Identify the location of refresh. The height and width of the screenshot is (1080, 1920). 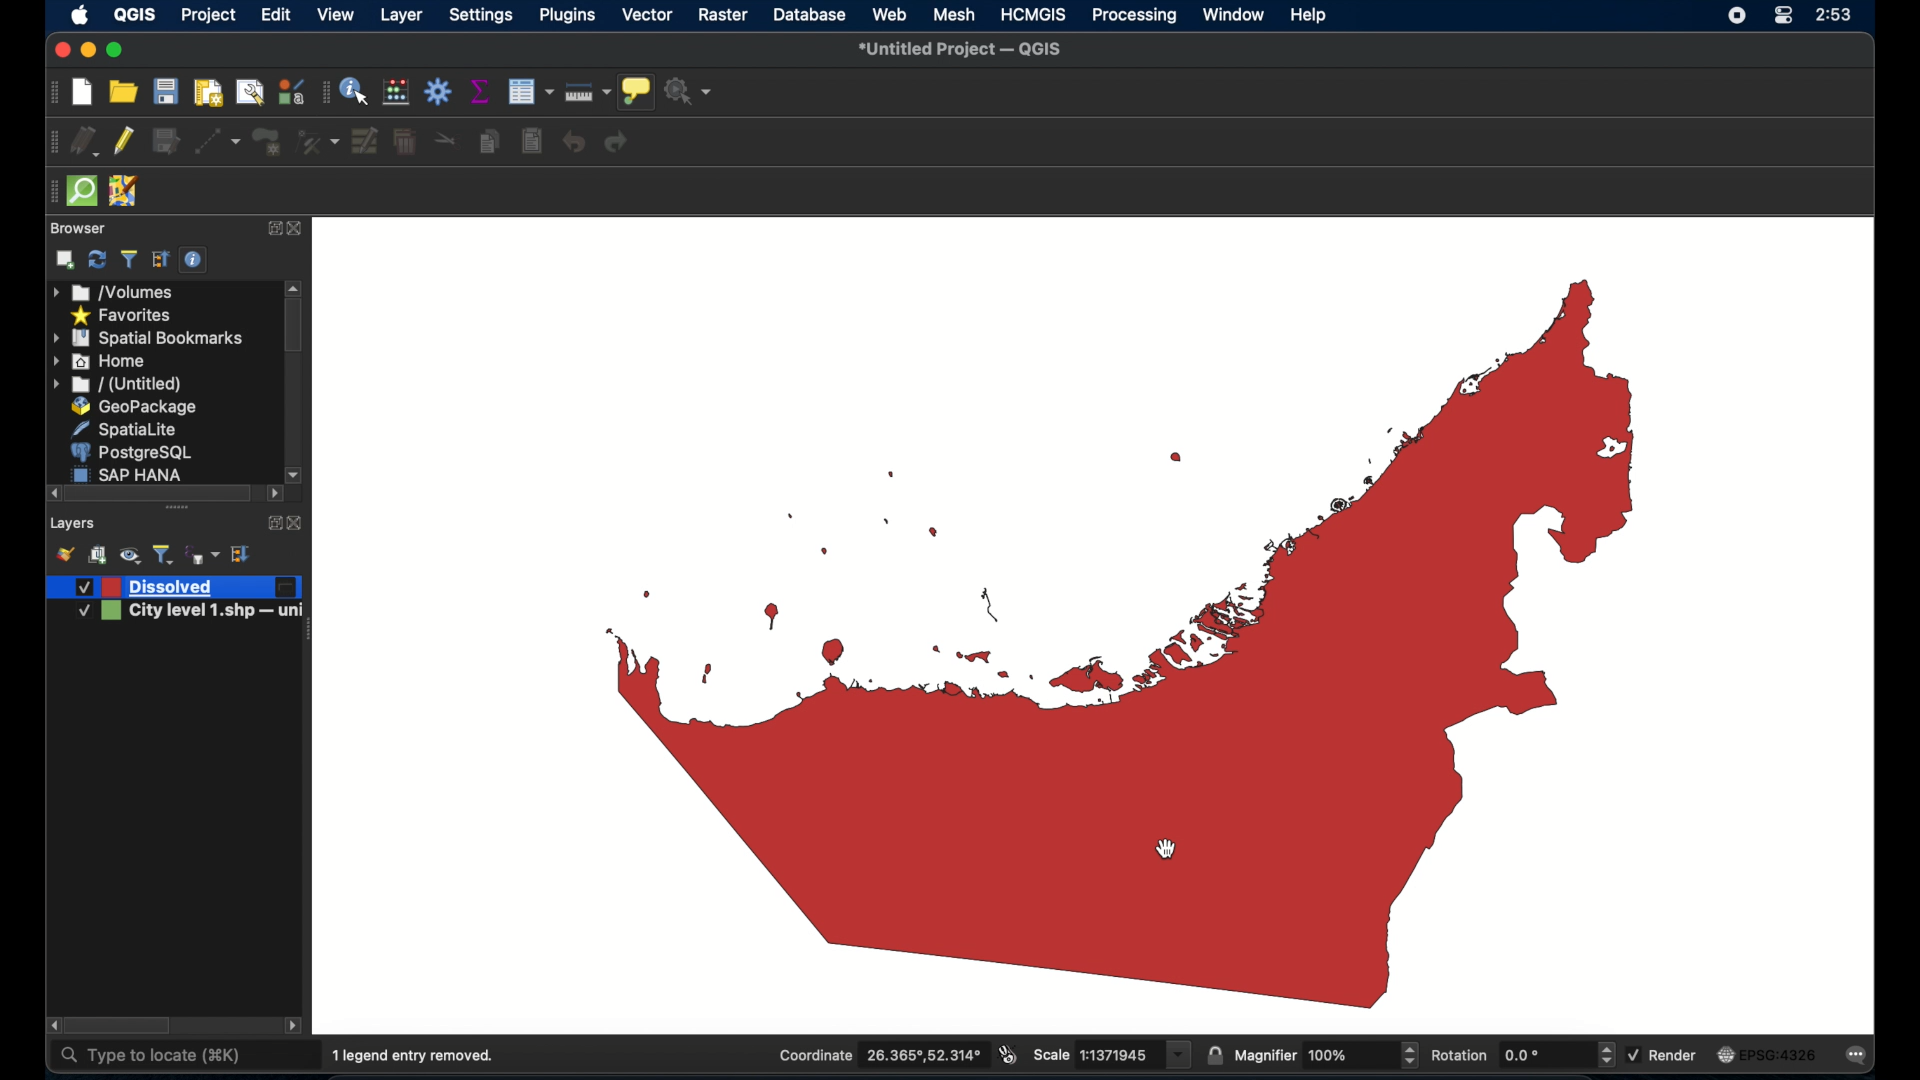
(96, 260).